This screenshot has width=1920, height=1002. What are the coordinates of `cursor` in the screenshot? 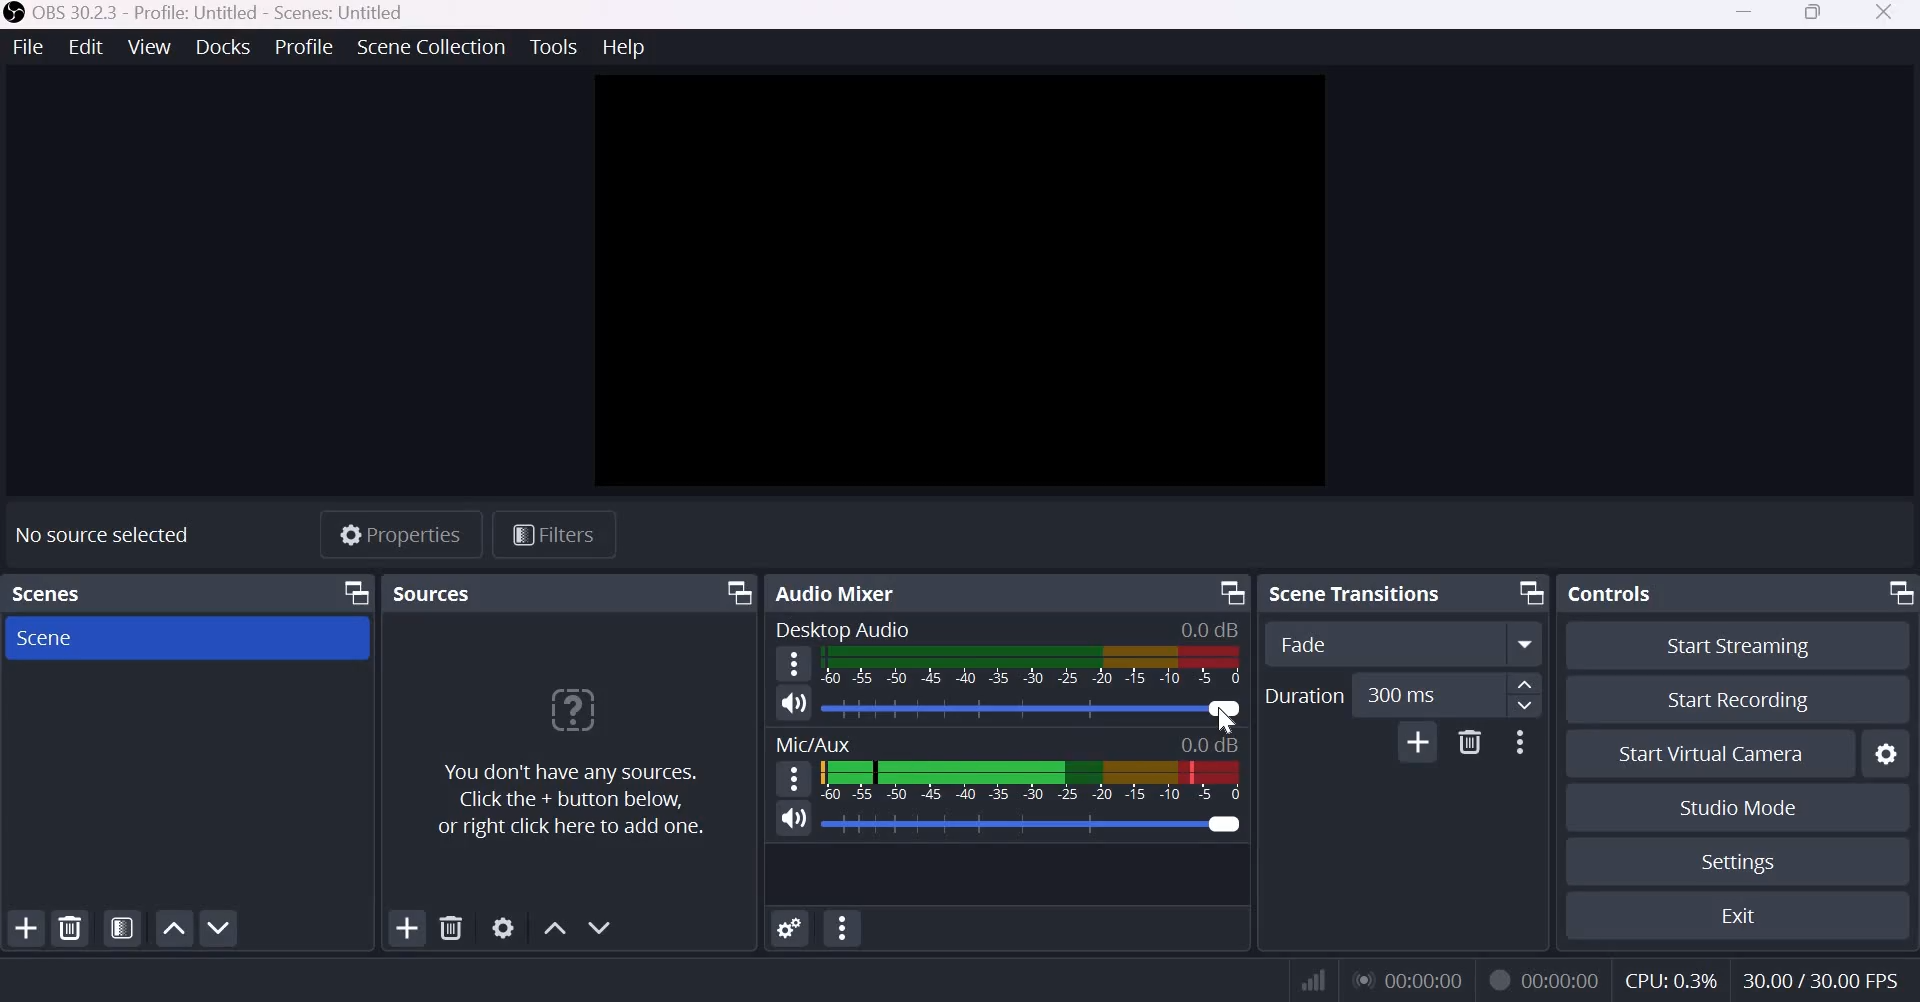 It's located at (1235, 723).